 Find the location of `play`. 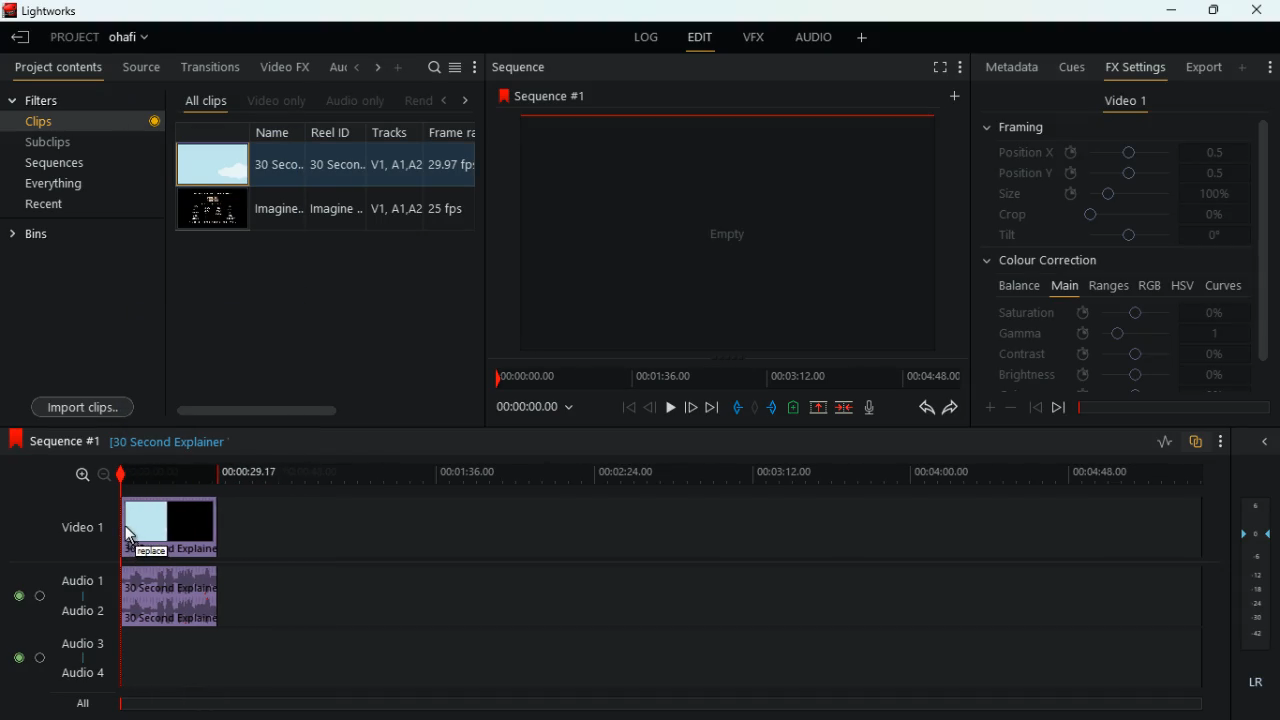

play is located at coordinates (670, 408).